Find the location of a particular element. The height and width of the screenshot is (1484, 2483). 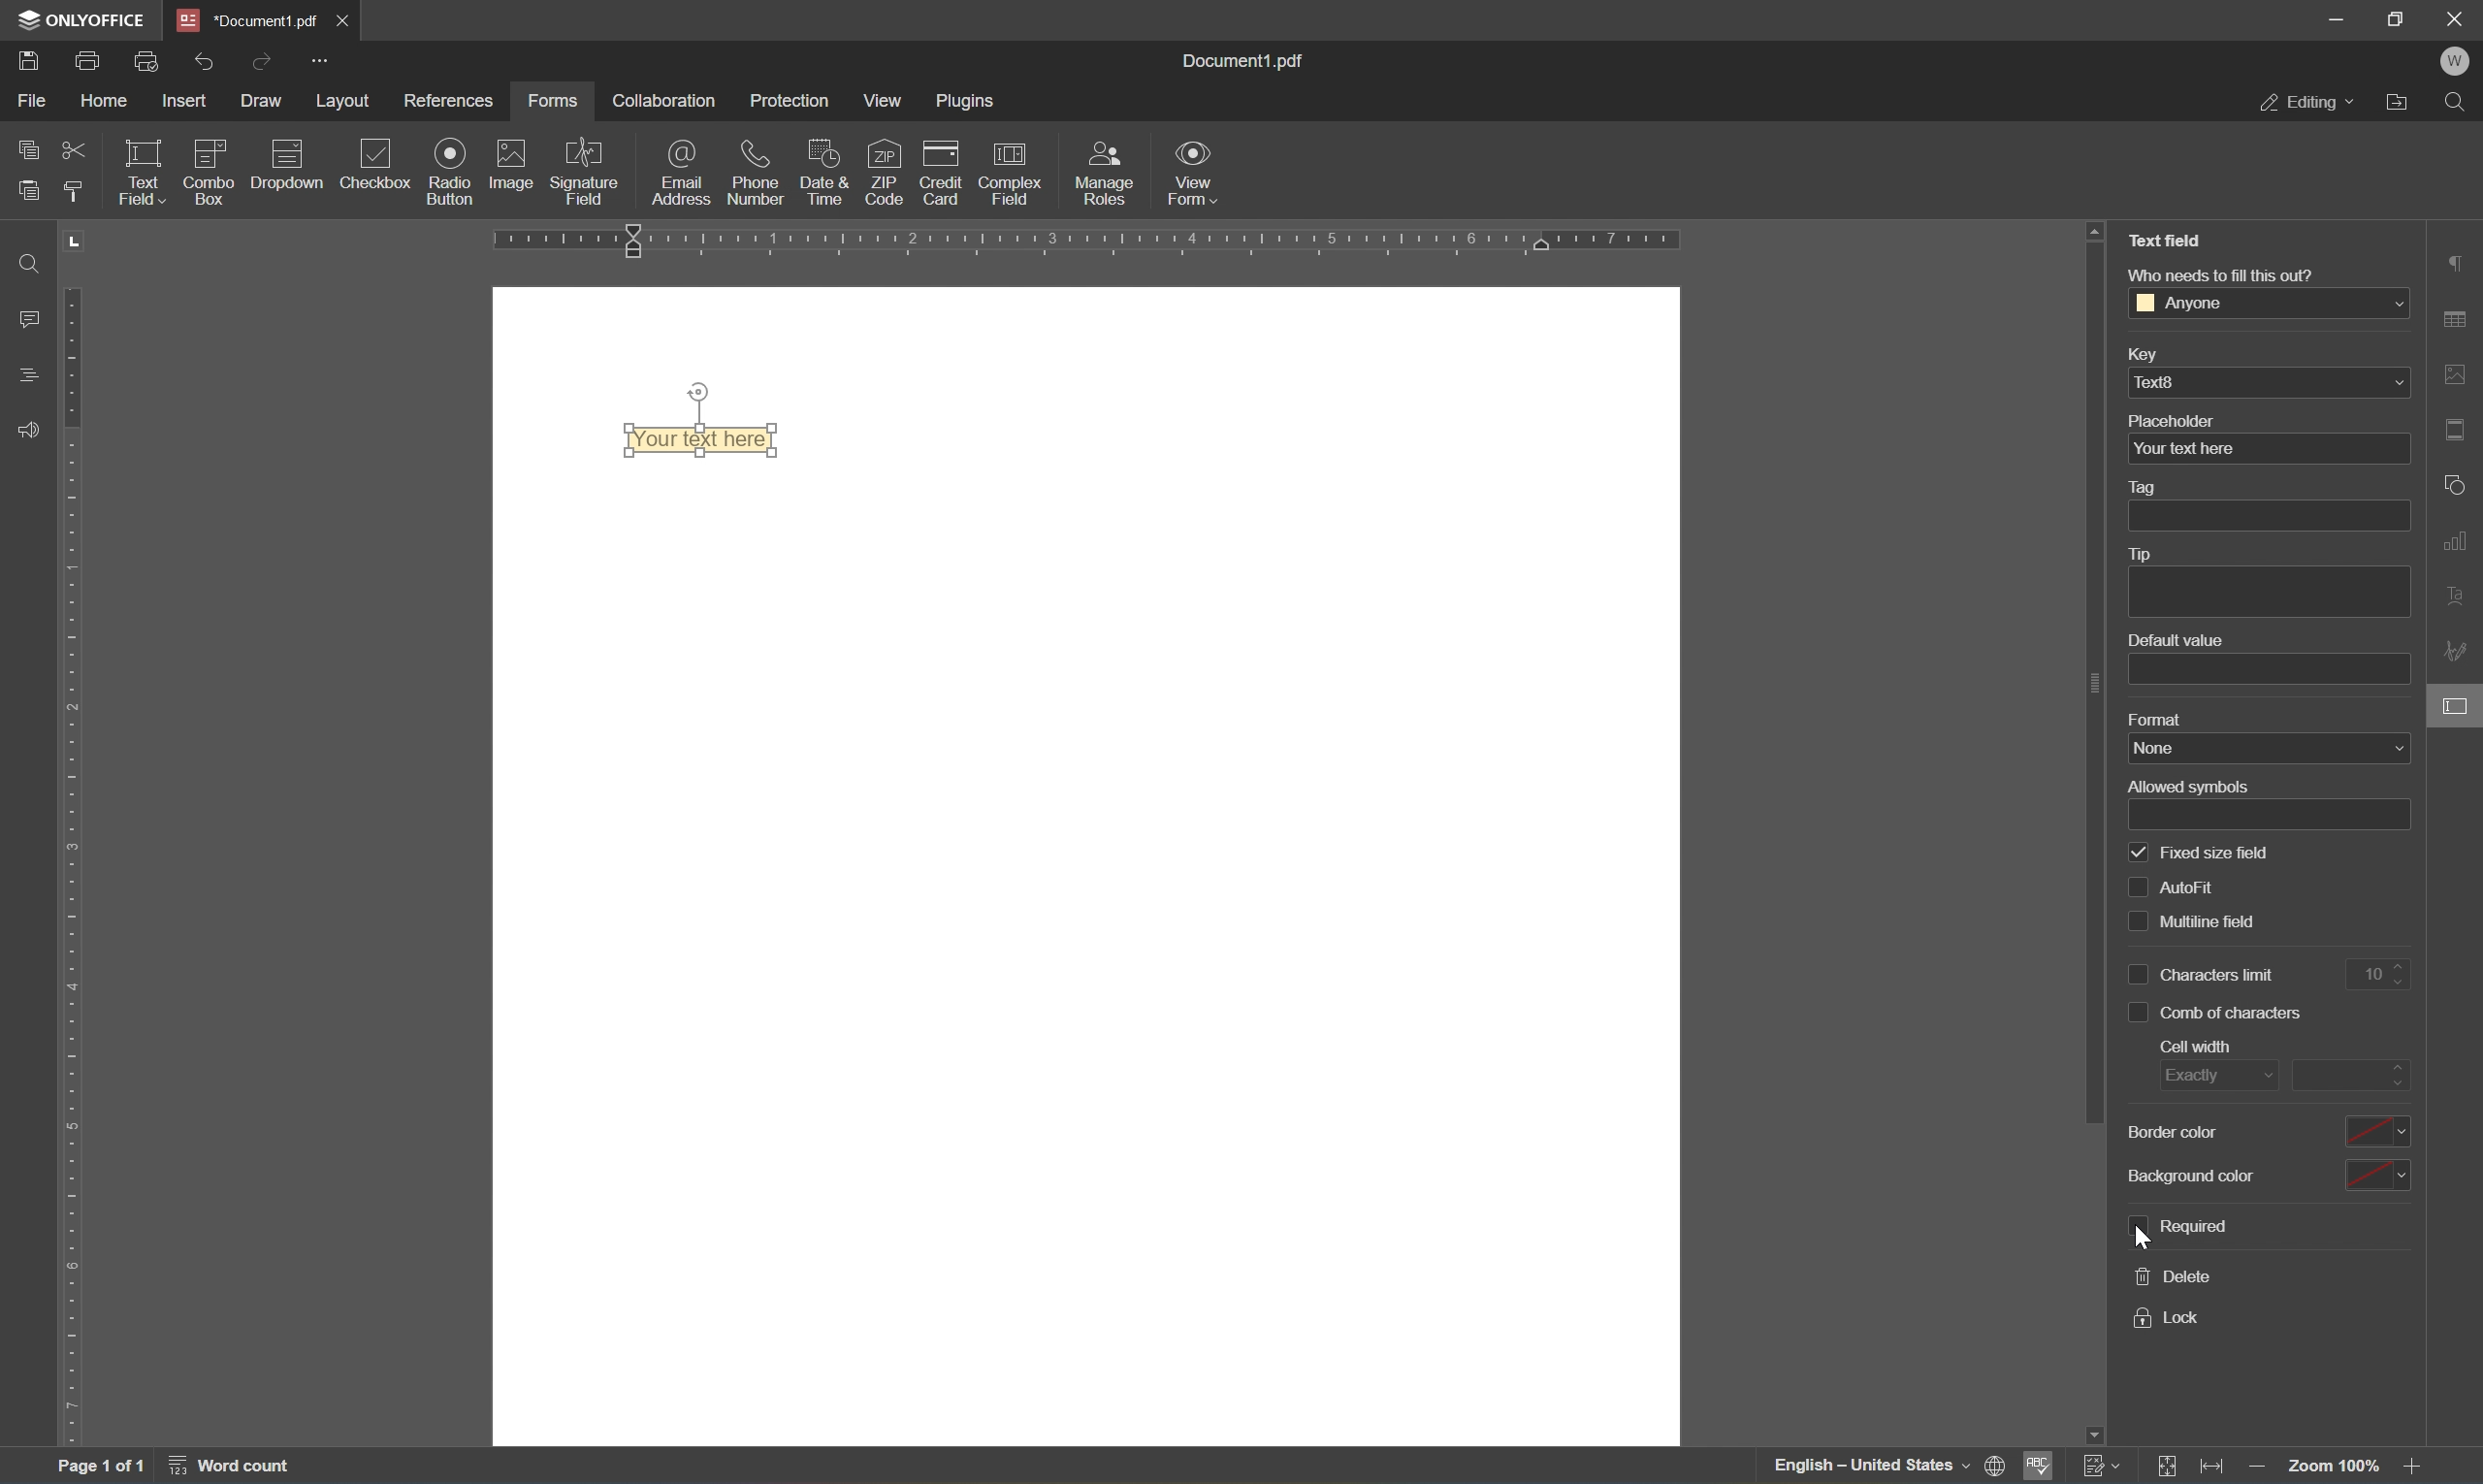

phone number is located at coordinates (756, 173).